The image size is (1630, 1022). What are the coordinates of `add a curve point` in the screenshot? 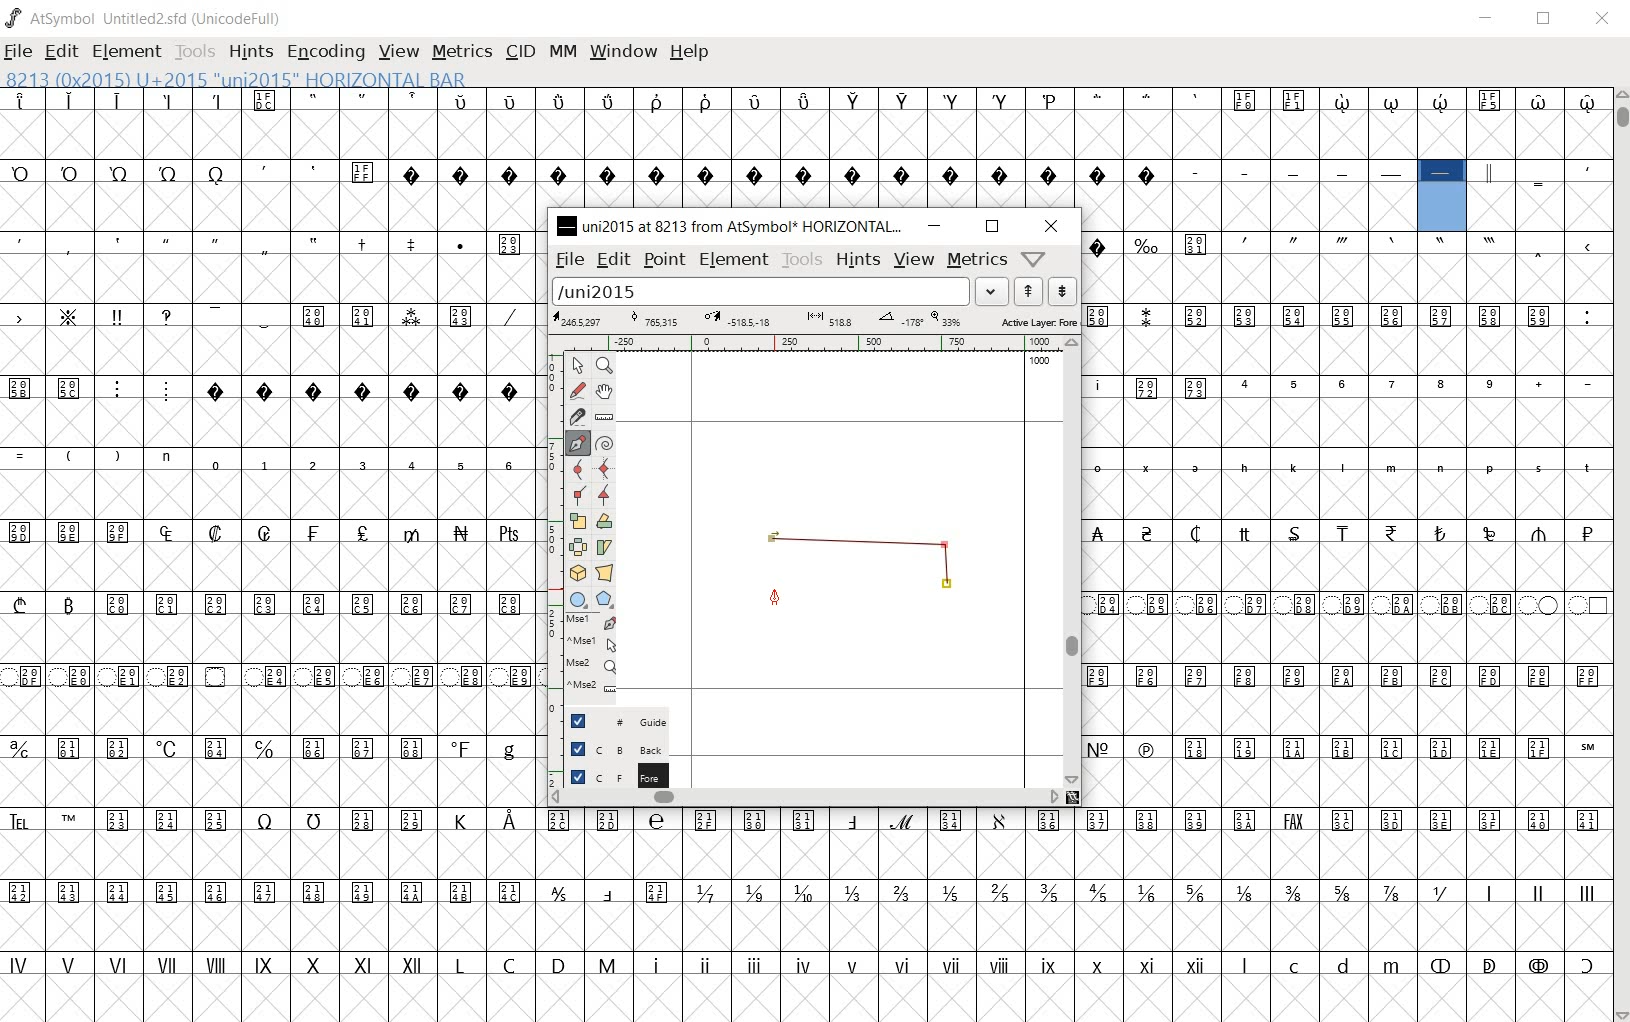 It's located at (577, 469).